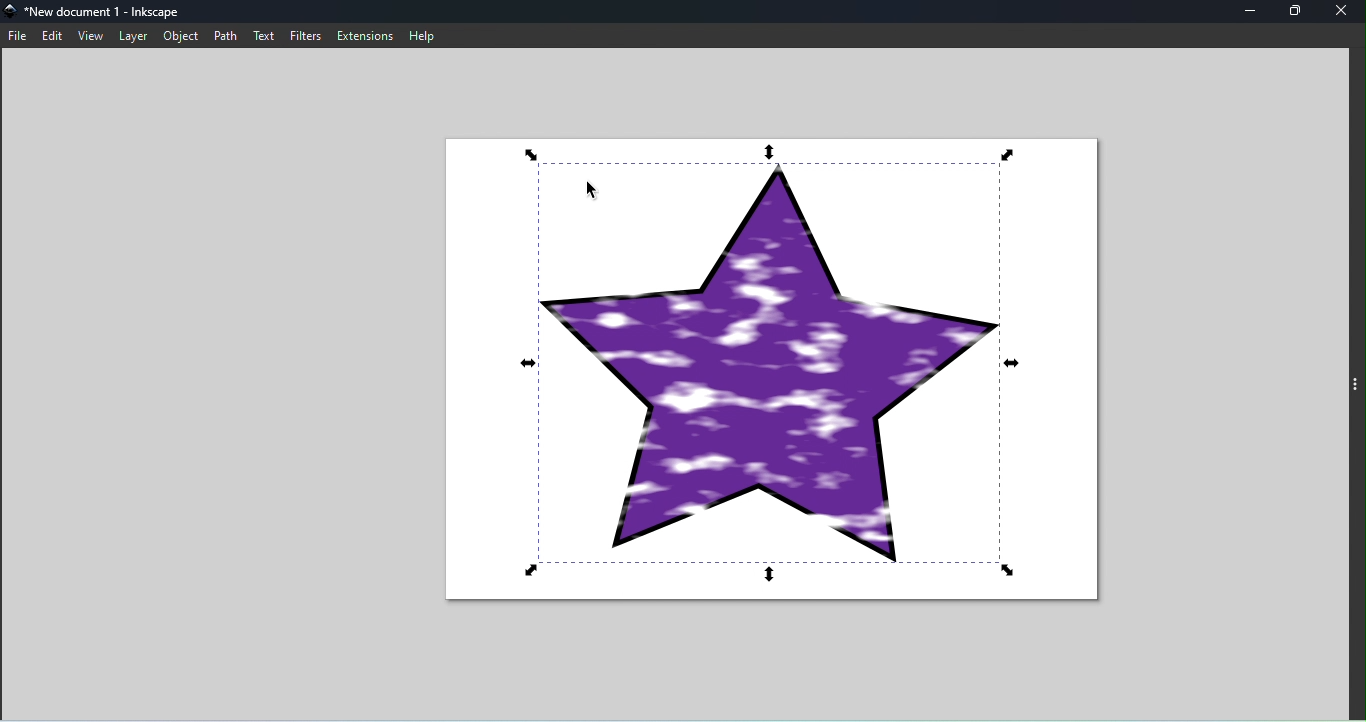  I want to click on edit, so click(55, 36).